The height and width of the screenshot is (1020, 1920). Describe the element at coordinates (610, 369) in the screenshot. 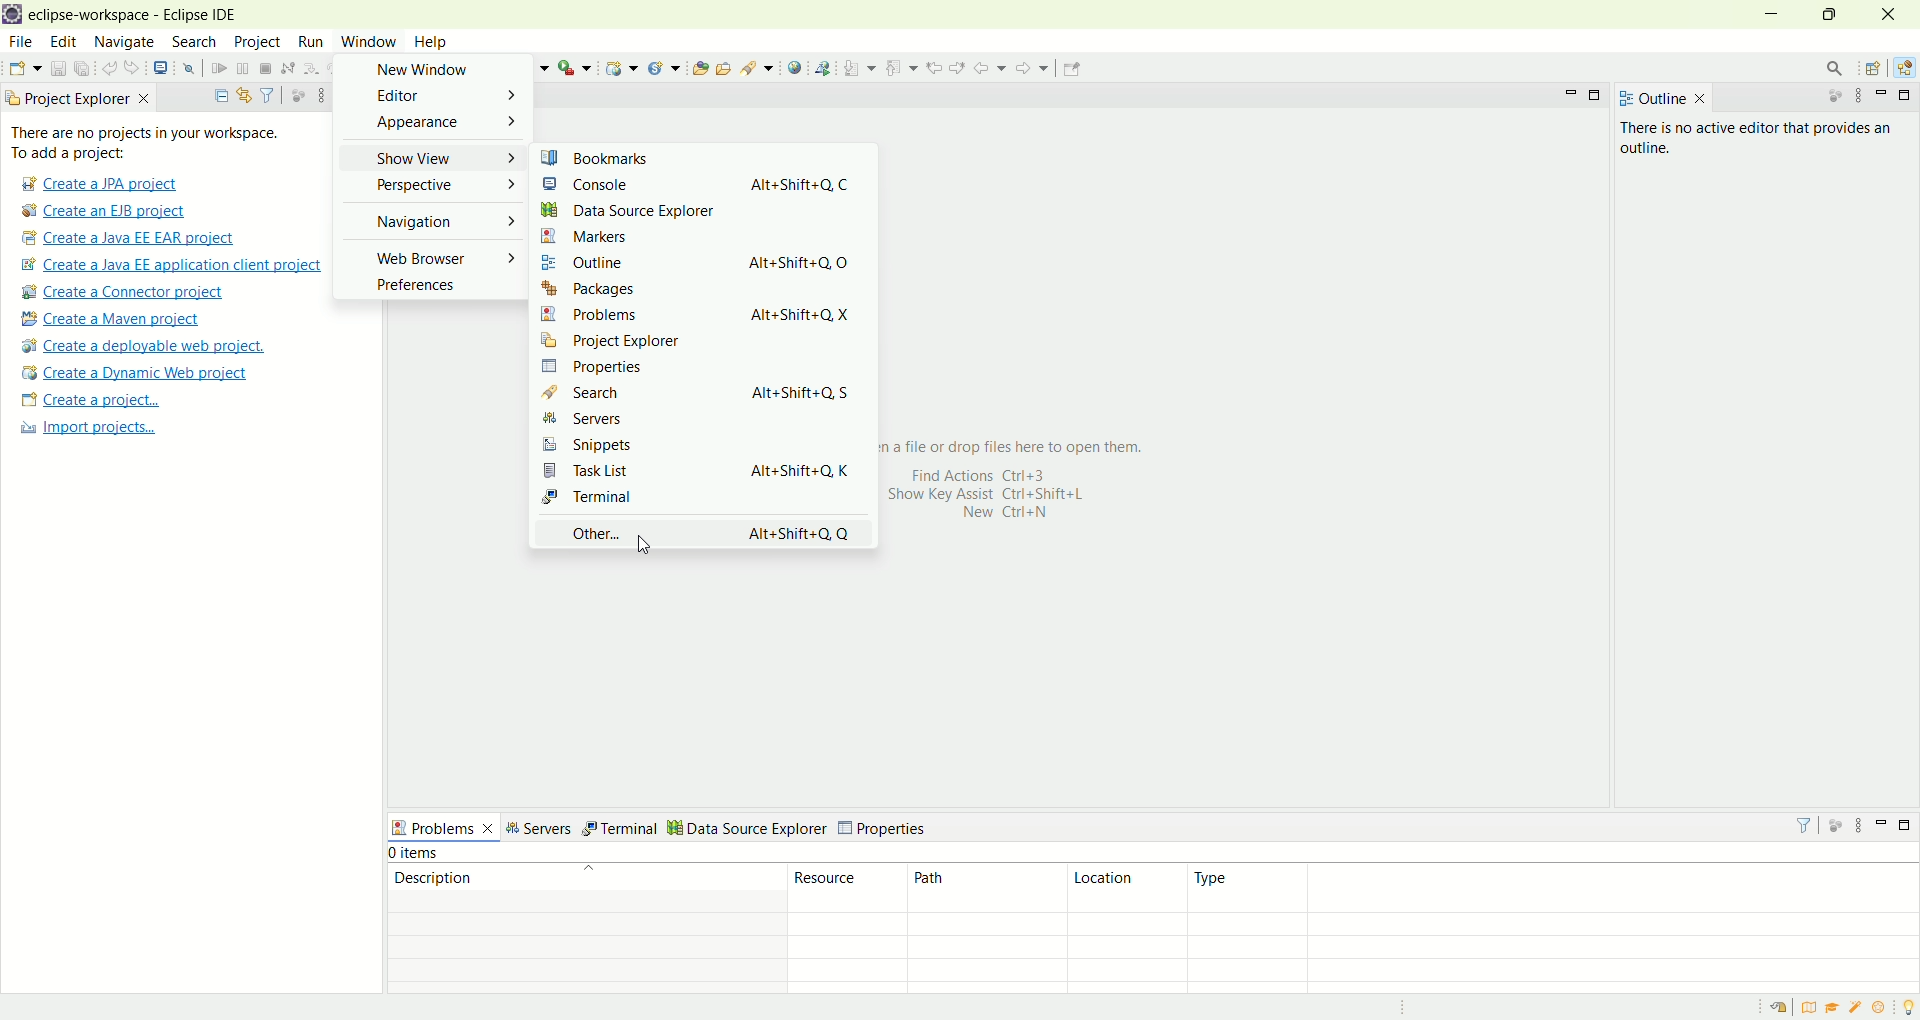

I see `properties` at that location.